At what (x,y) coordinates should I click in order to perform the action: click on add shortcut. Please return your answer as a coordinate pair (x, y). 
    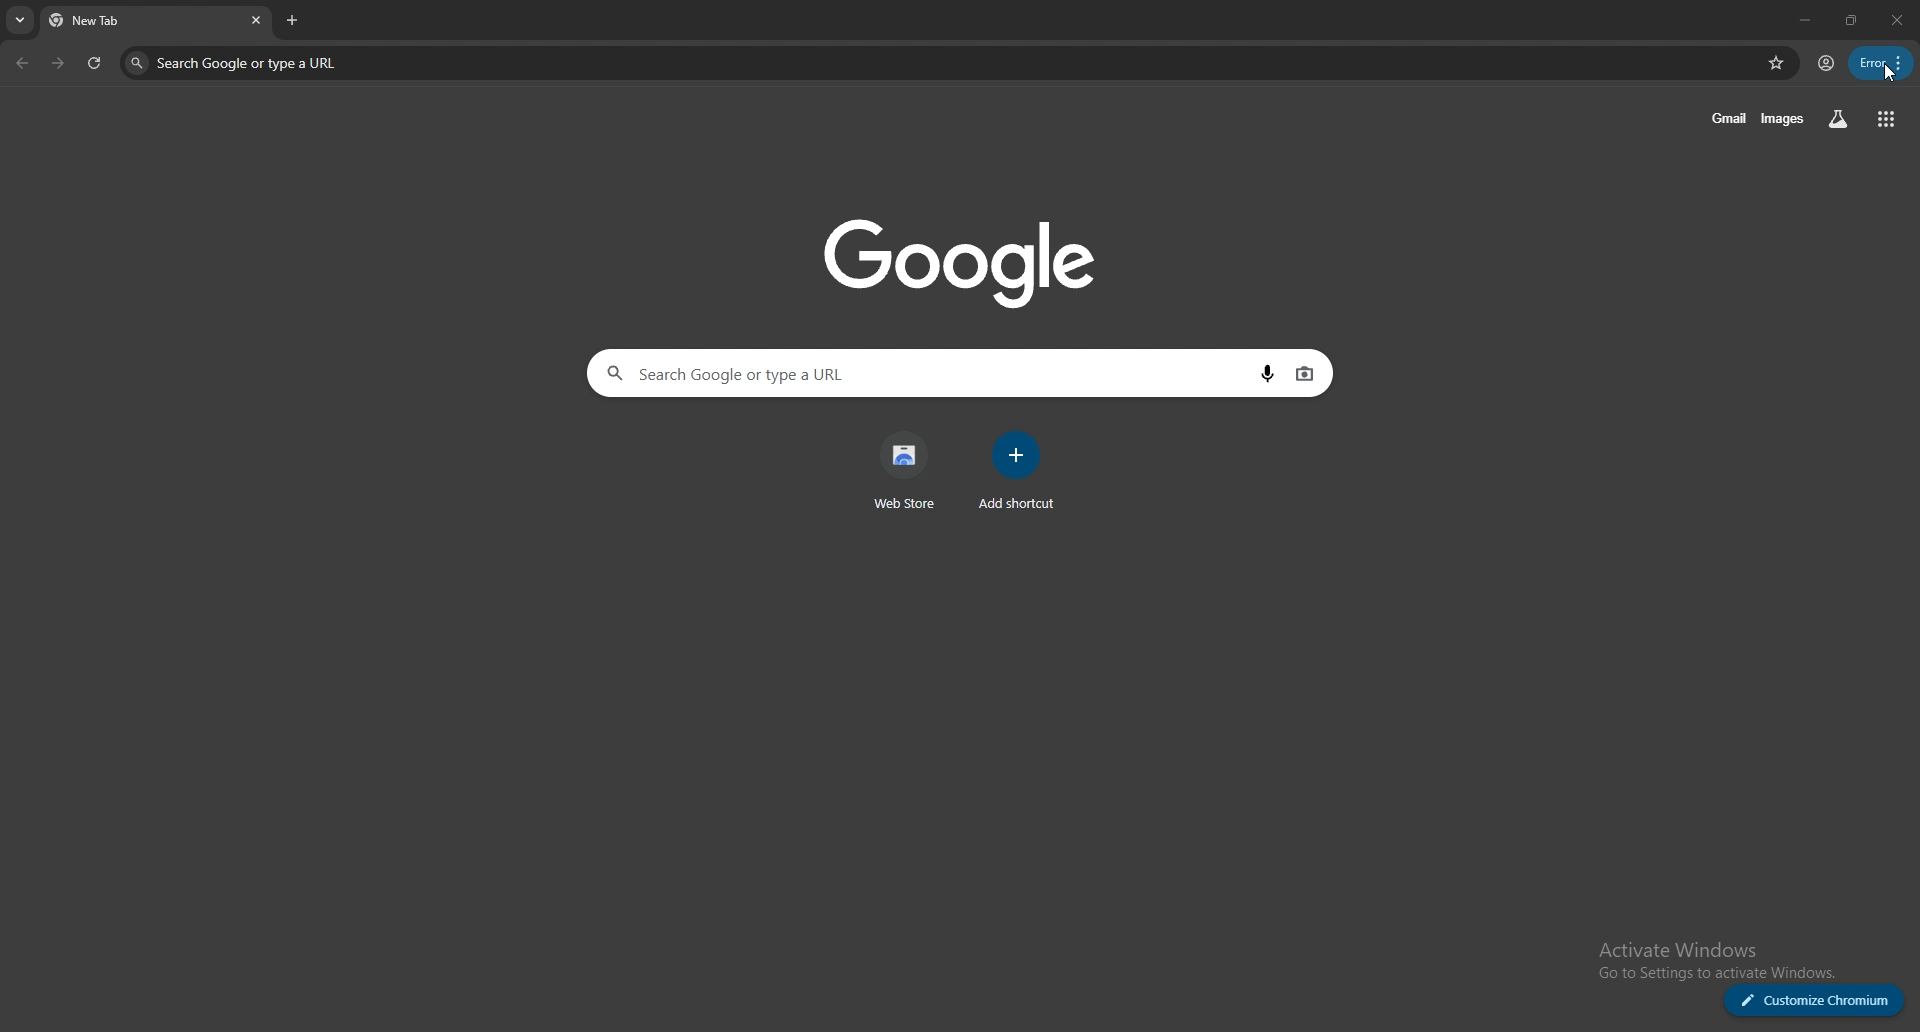
    Looking at the image, I should click on (1015, 471).